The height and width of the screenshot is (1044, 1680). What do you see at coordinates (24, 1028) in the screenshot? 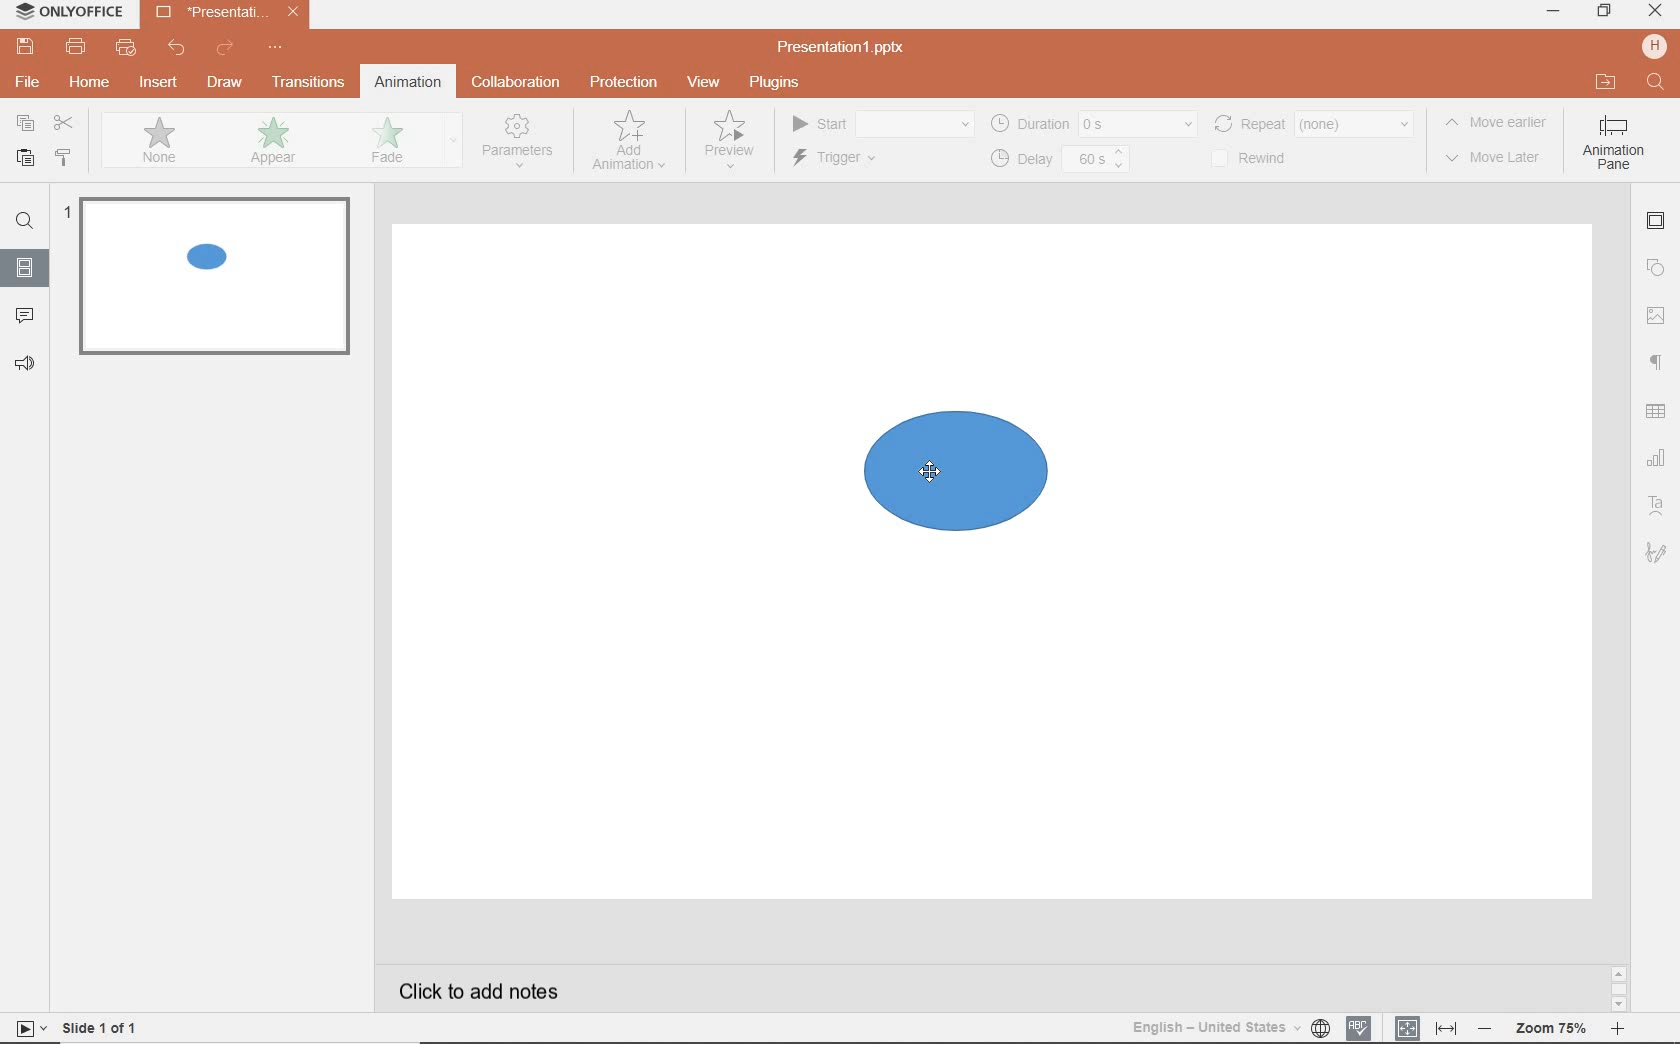
I see `start slide show` at bounding box center [24, 1028].